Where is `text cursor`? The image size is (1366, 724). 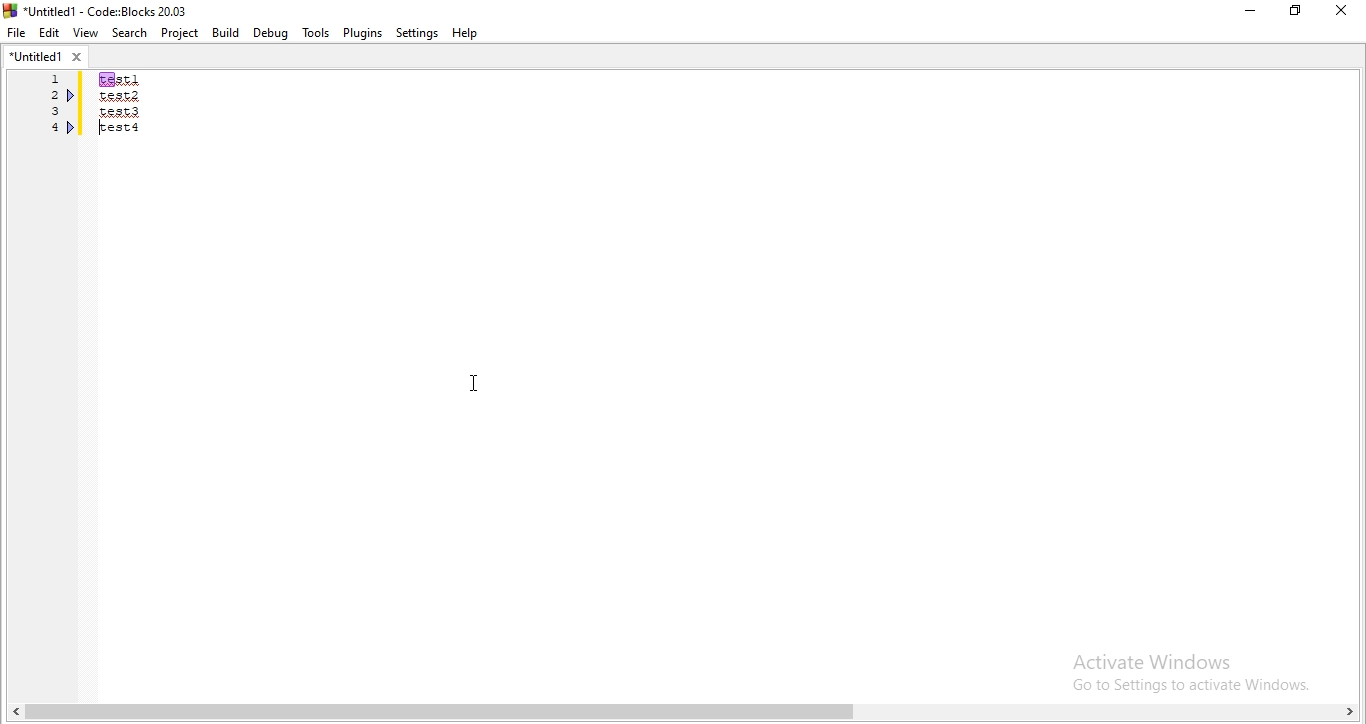 text cursor is located at coordinates (103, 128).